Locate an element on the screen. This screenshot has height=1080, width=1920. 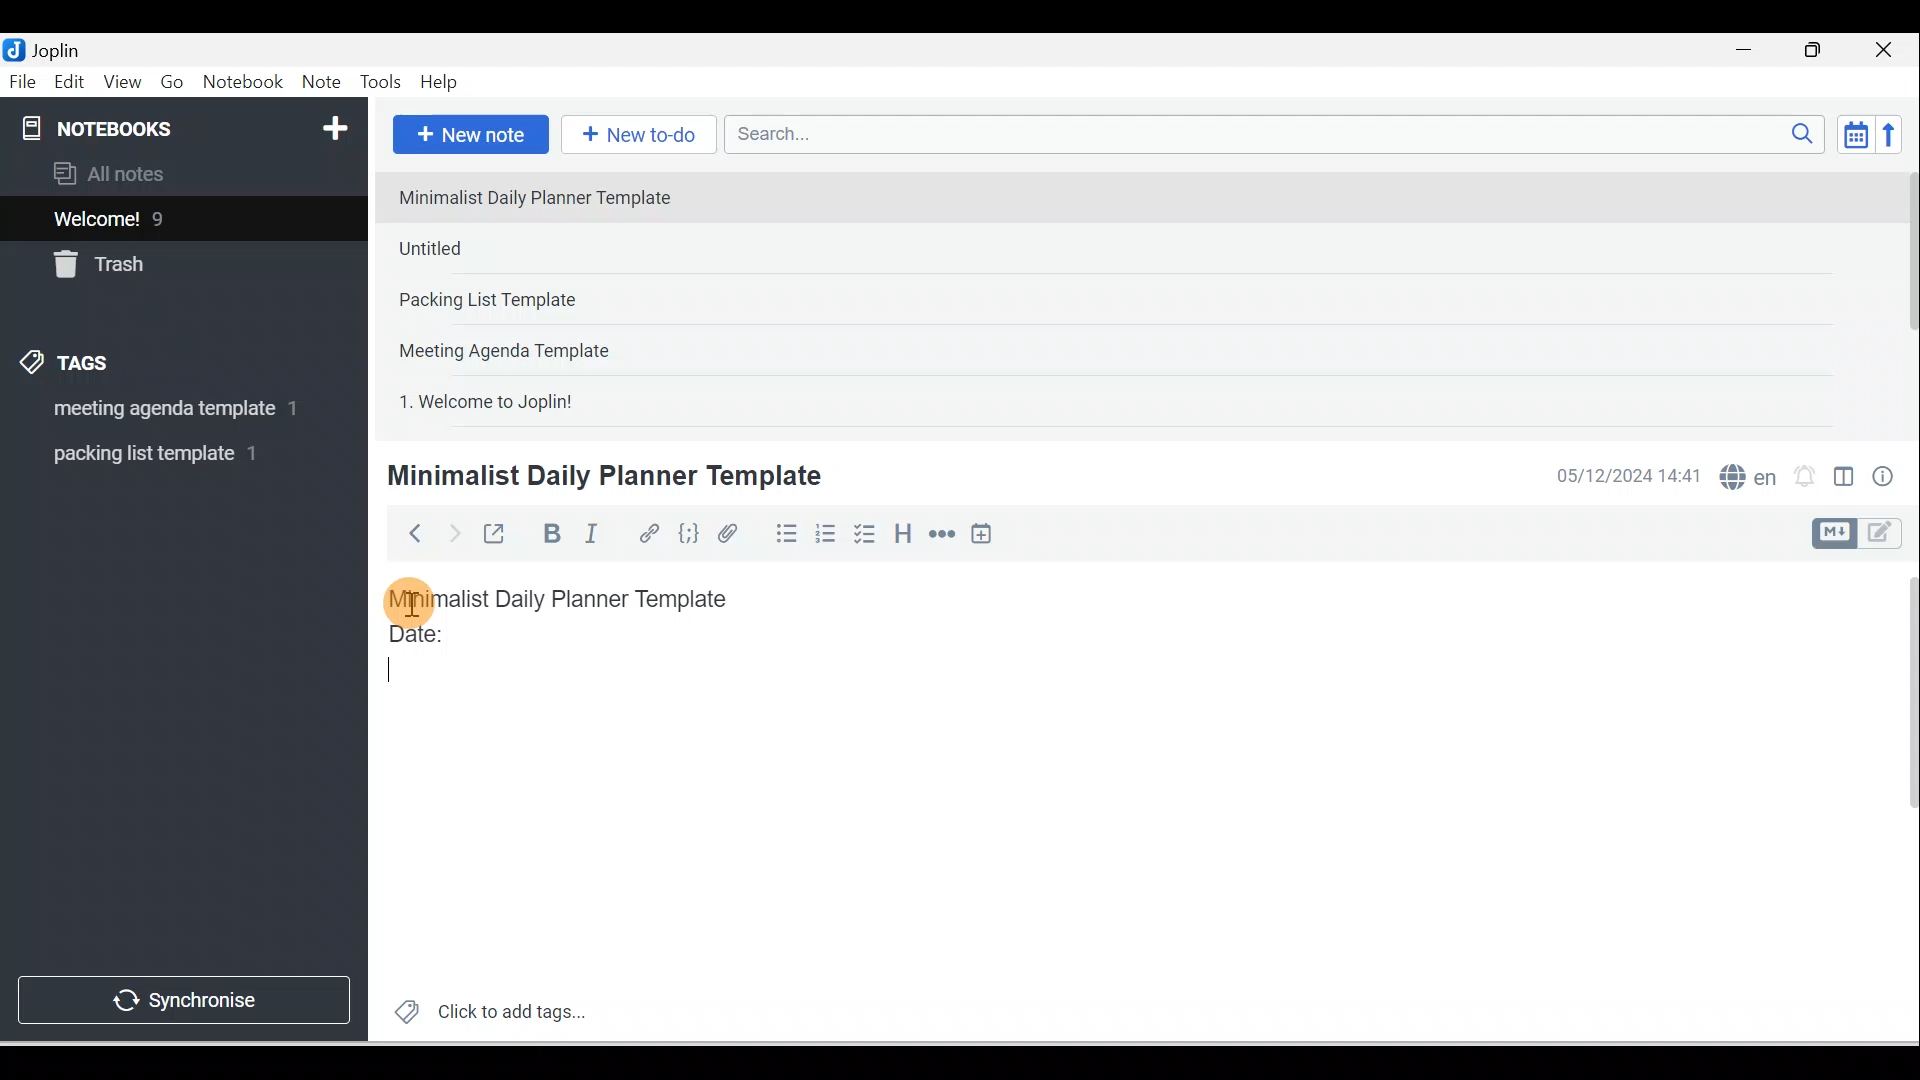
Notebooks is located at coordinates (188, 124).